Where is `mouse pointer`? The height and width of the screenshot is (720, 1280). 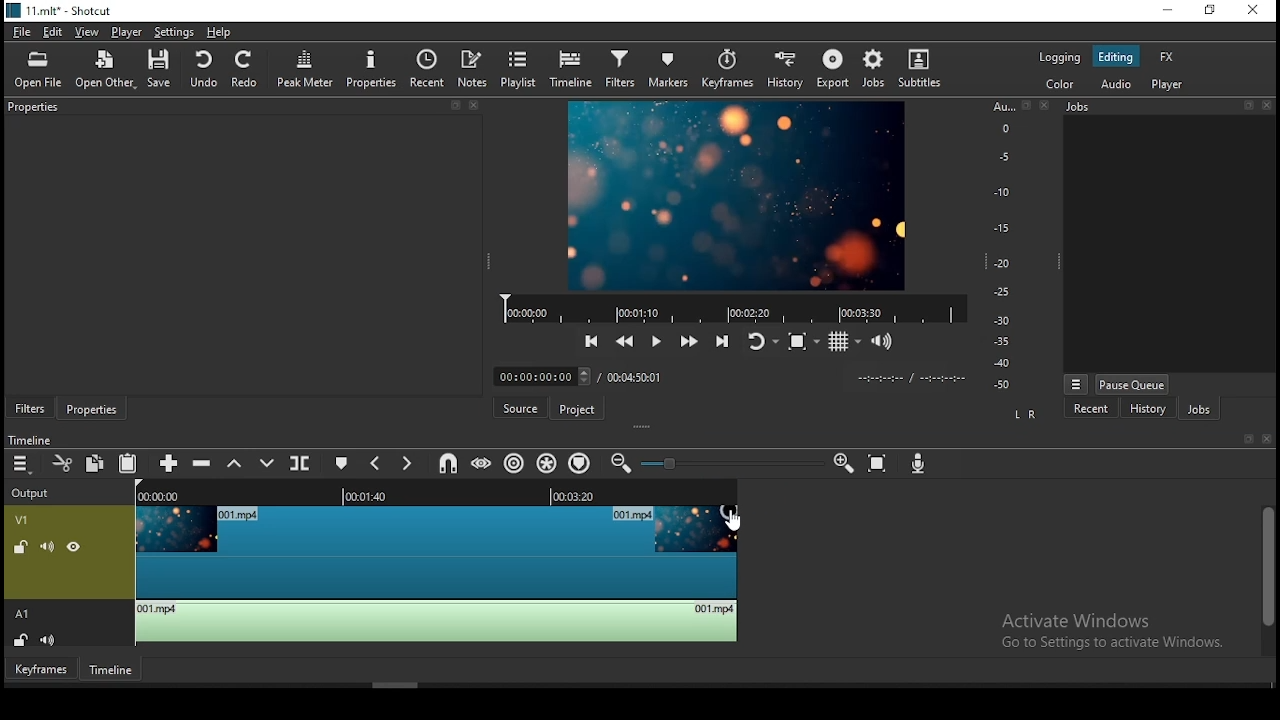
mouse pointer is located at coordinates (730, 517).